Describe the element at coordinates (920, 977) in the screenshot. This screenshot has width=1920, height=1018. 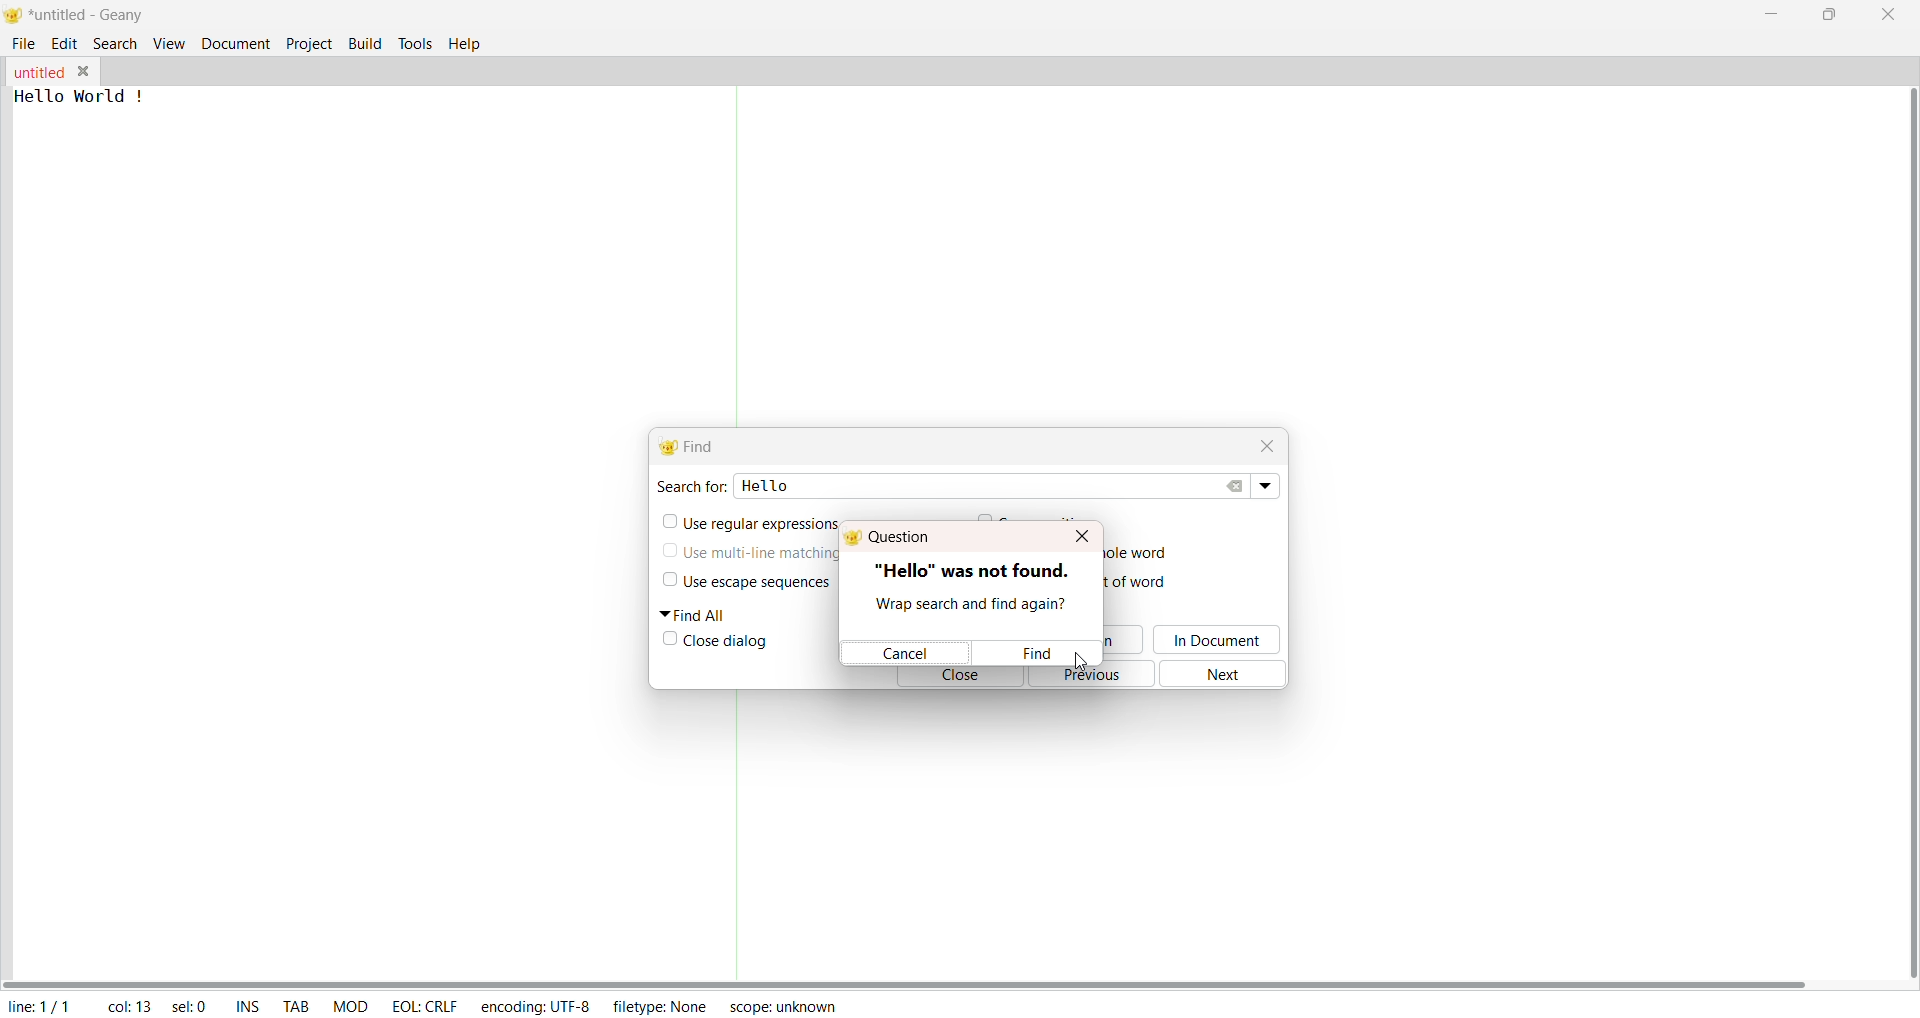
I see `Horizontal Scroll Bar` at that location.